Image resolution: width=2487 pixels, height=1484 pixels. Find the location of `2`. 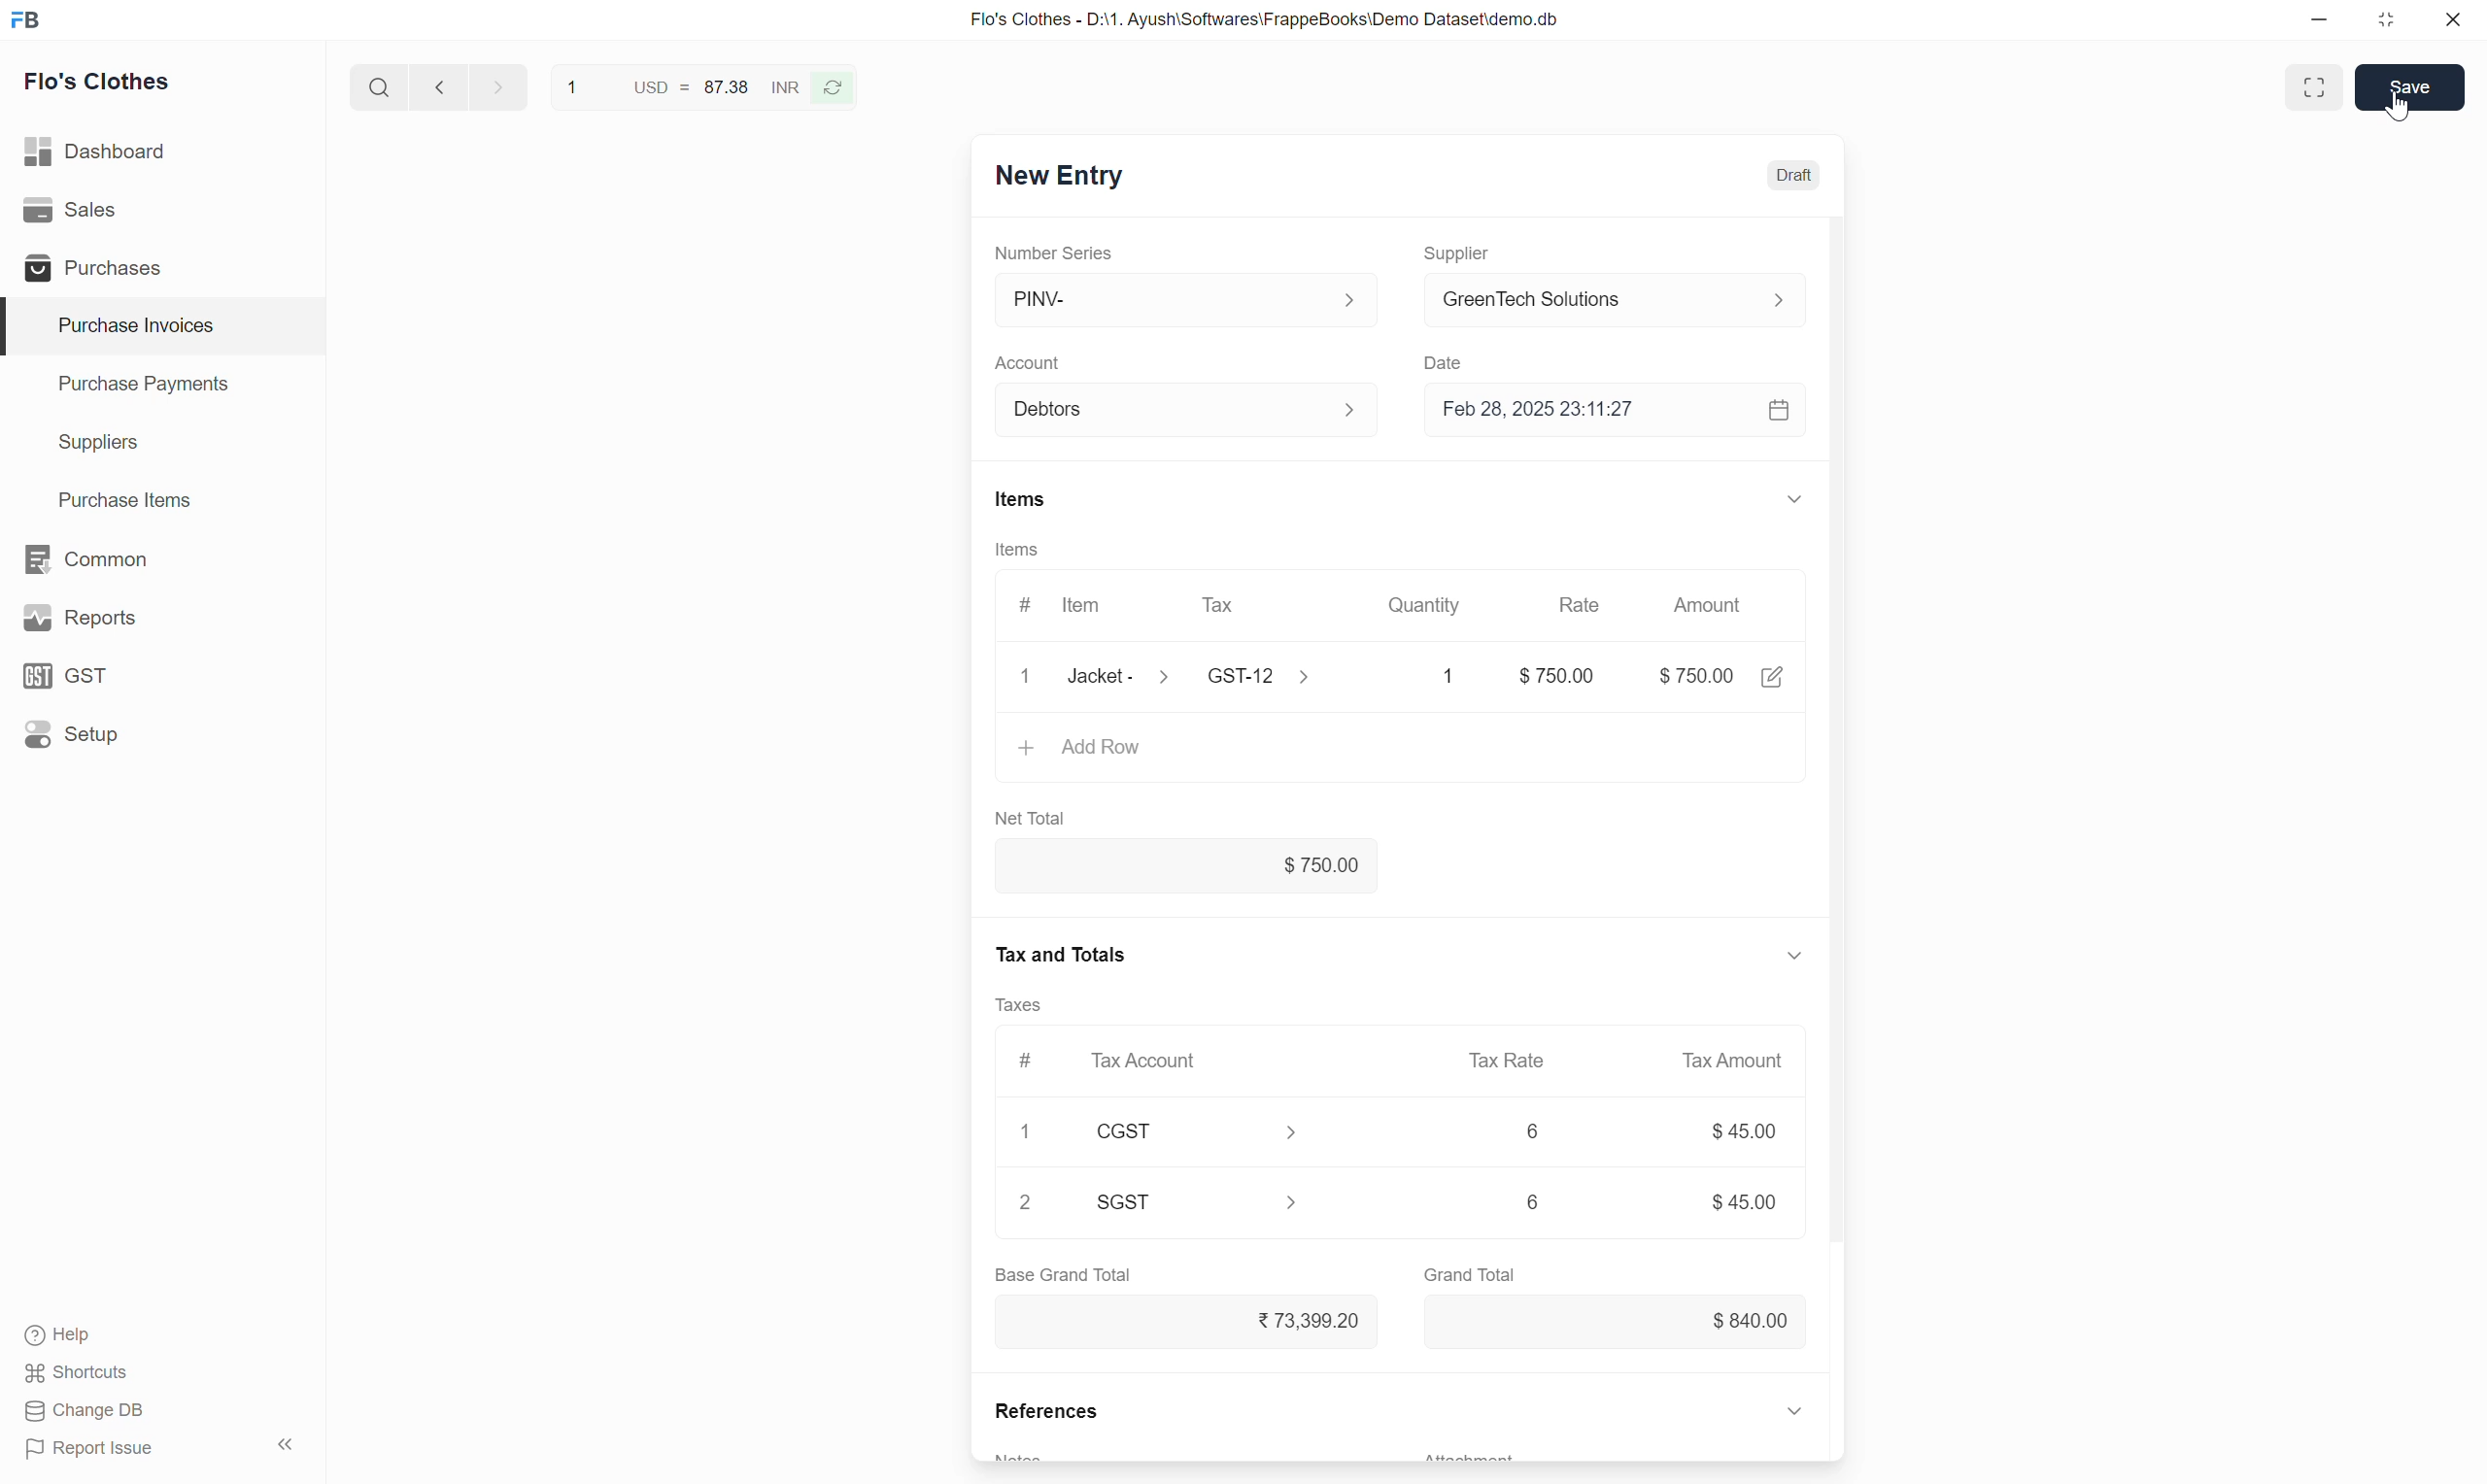

2 is located at coordinates (1024, 1201).